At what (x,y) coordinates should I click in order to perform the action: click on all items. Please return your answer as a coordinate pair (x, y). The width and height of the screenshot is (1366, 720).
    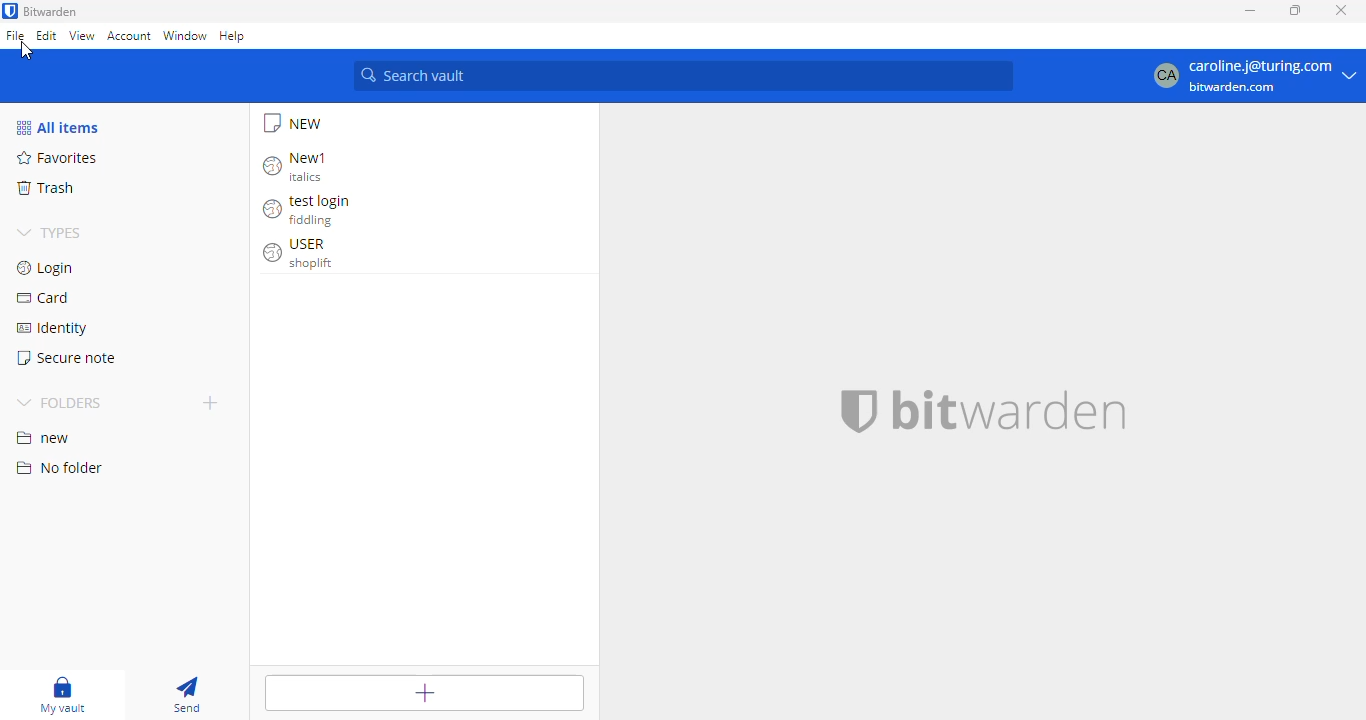
    Looking at the image, I should click on (60, 128).